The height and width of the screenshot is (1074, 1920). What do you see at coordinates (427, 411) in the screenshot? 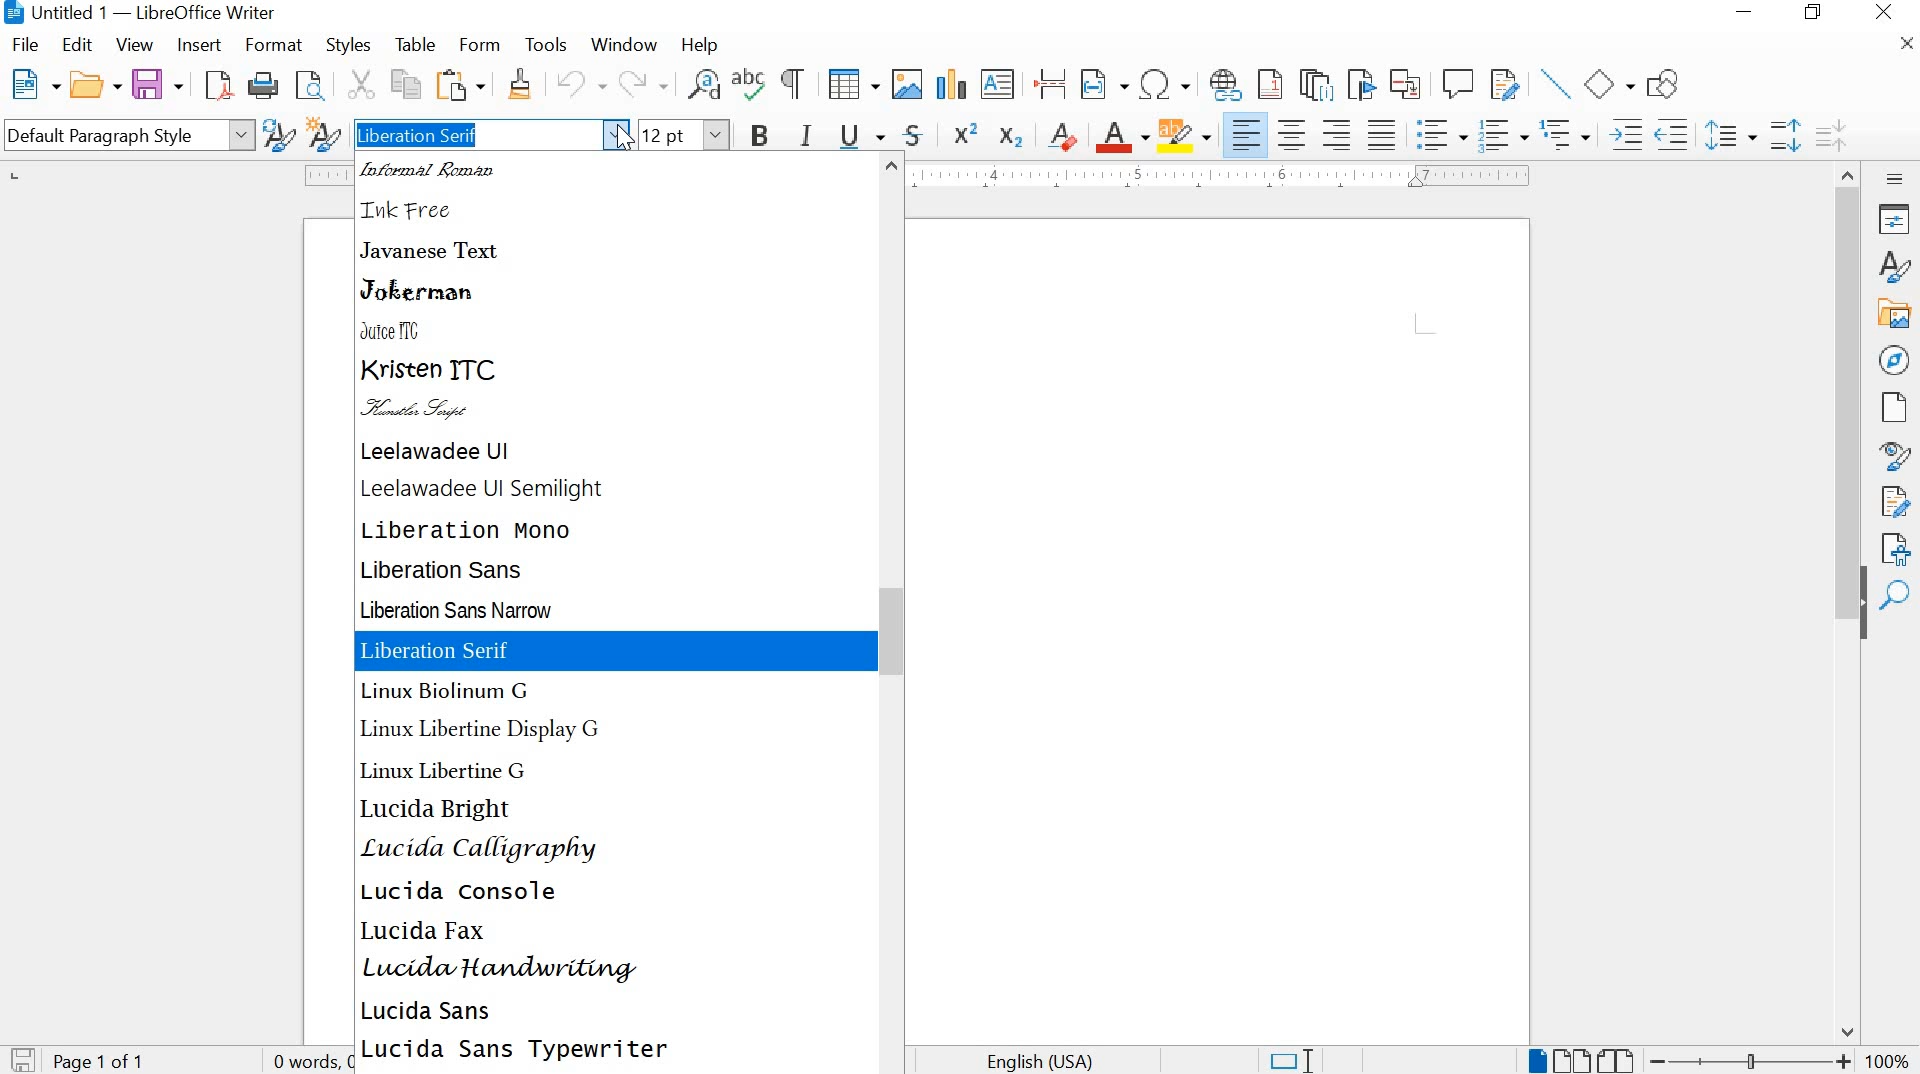
I see `SCRIPT` at bounding box center [427, 411].